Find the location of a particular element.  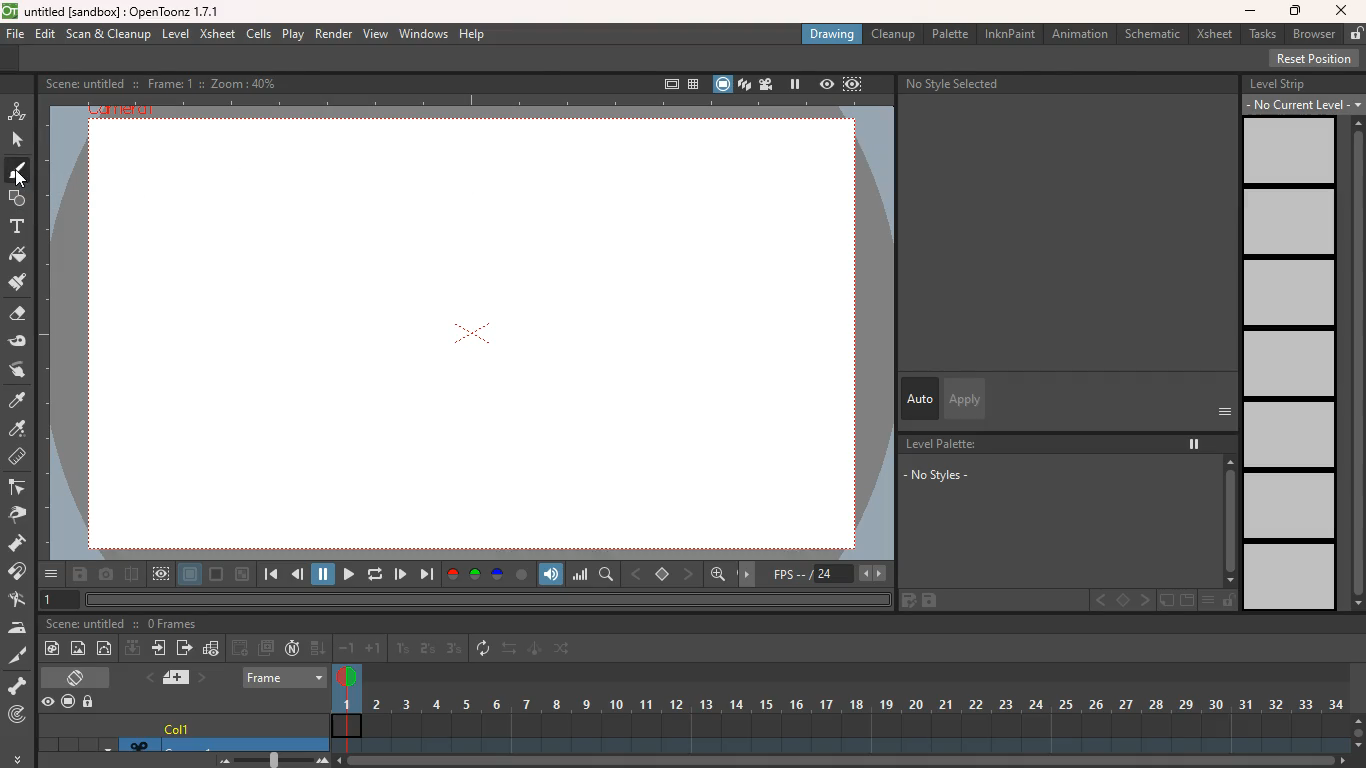

level is located at coordinates (1293, 152).